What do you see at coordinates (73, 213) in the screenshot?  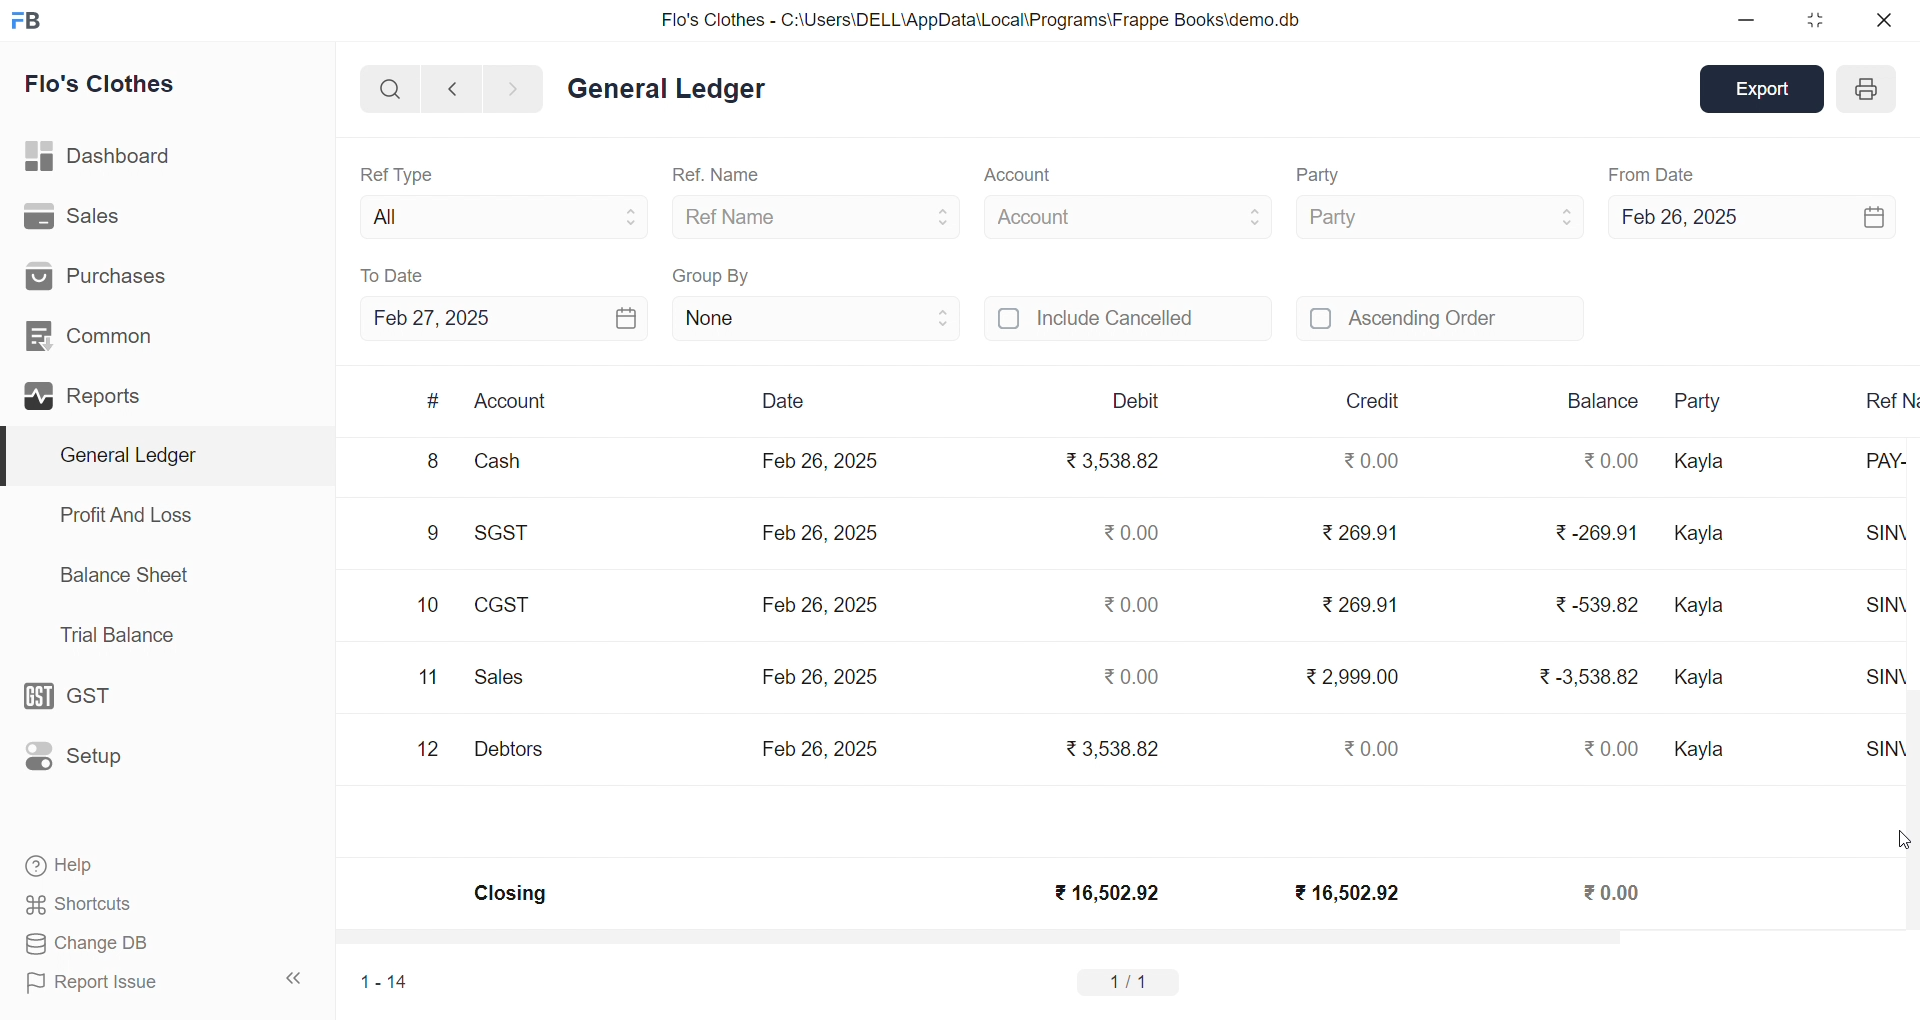 I see `Sales` at bounding box center [73, 213].